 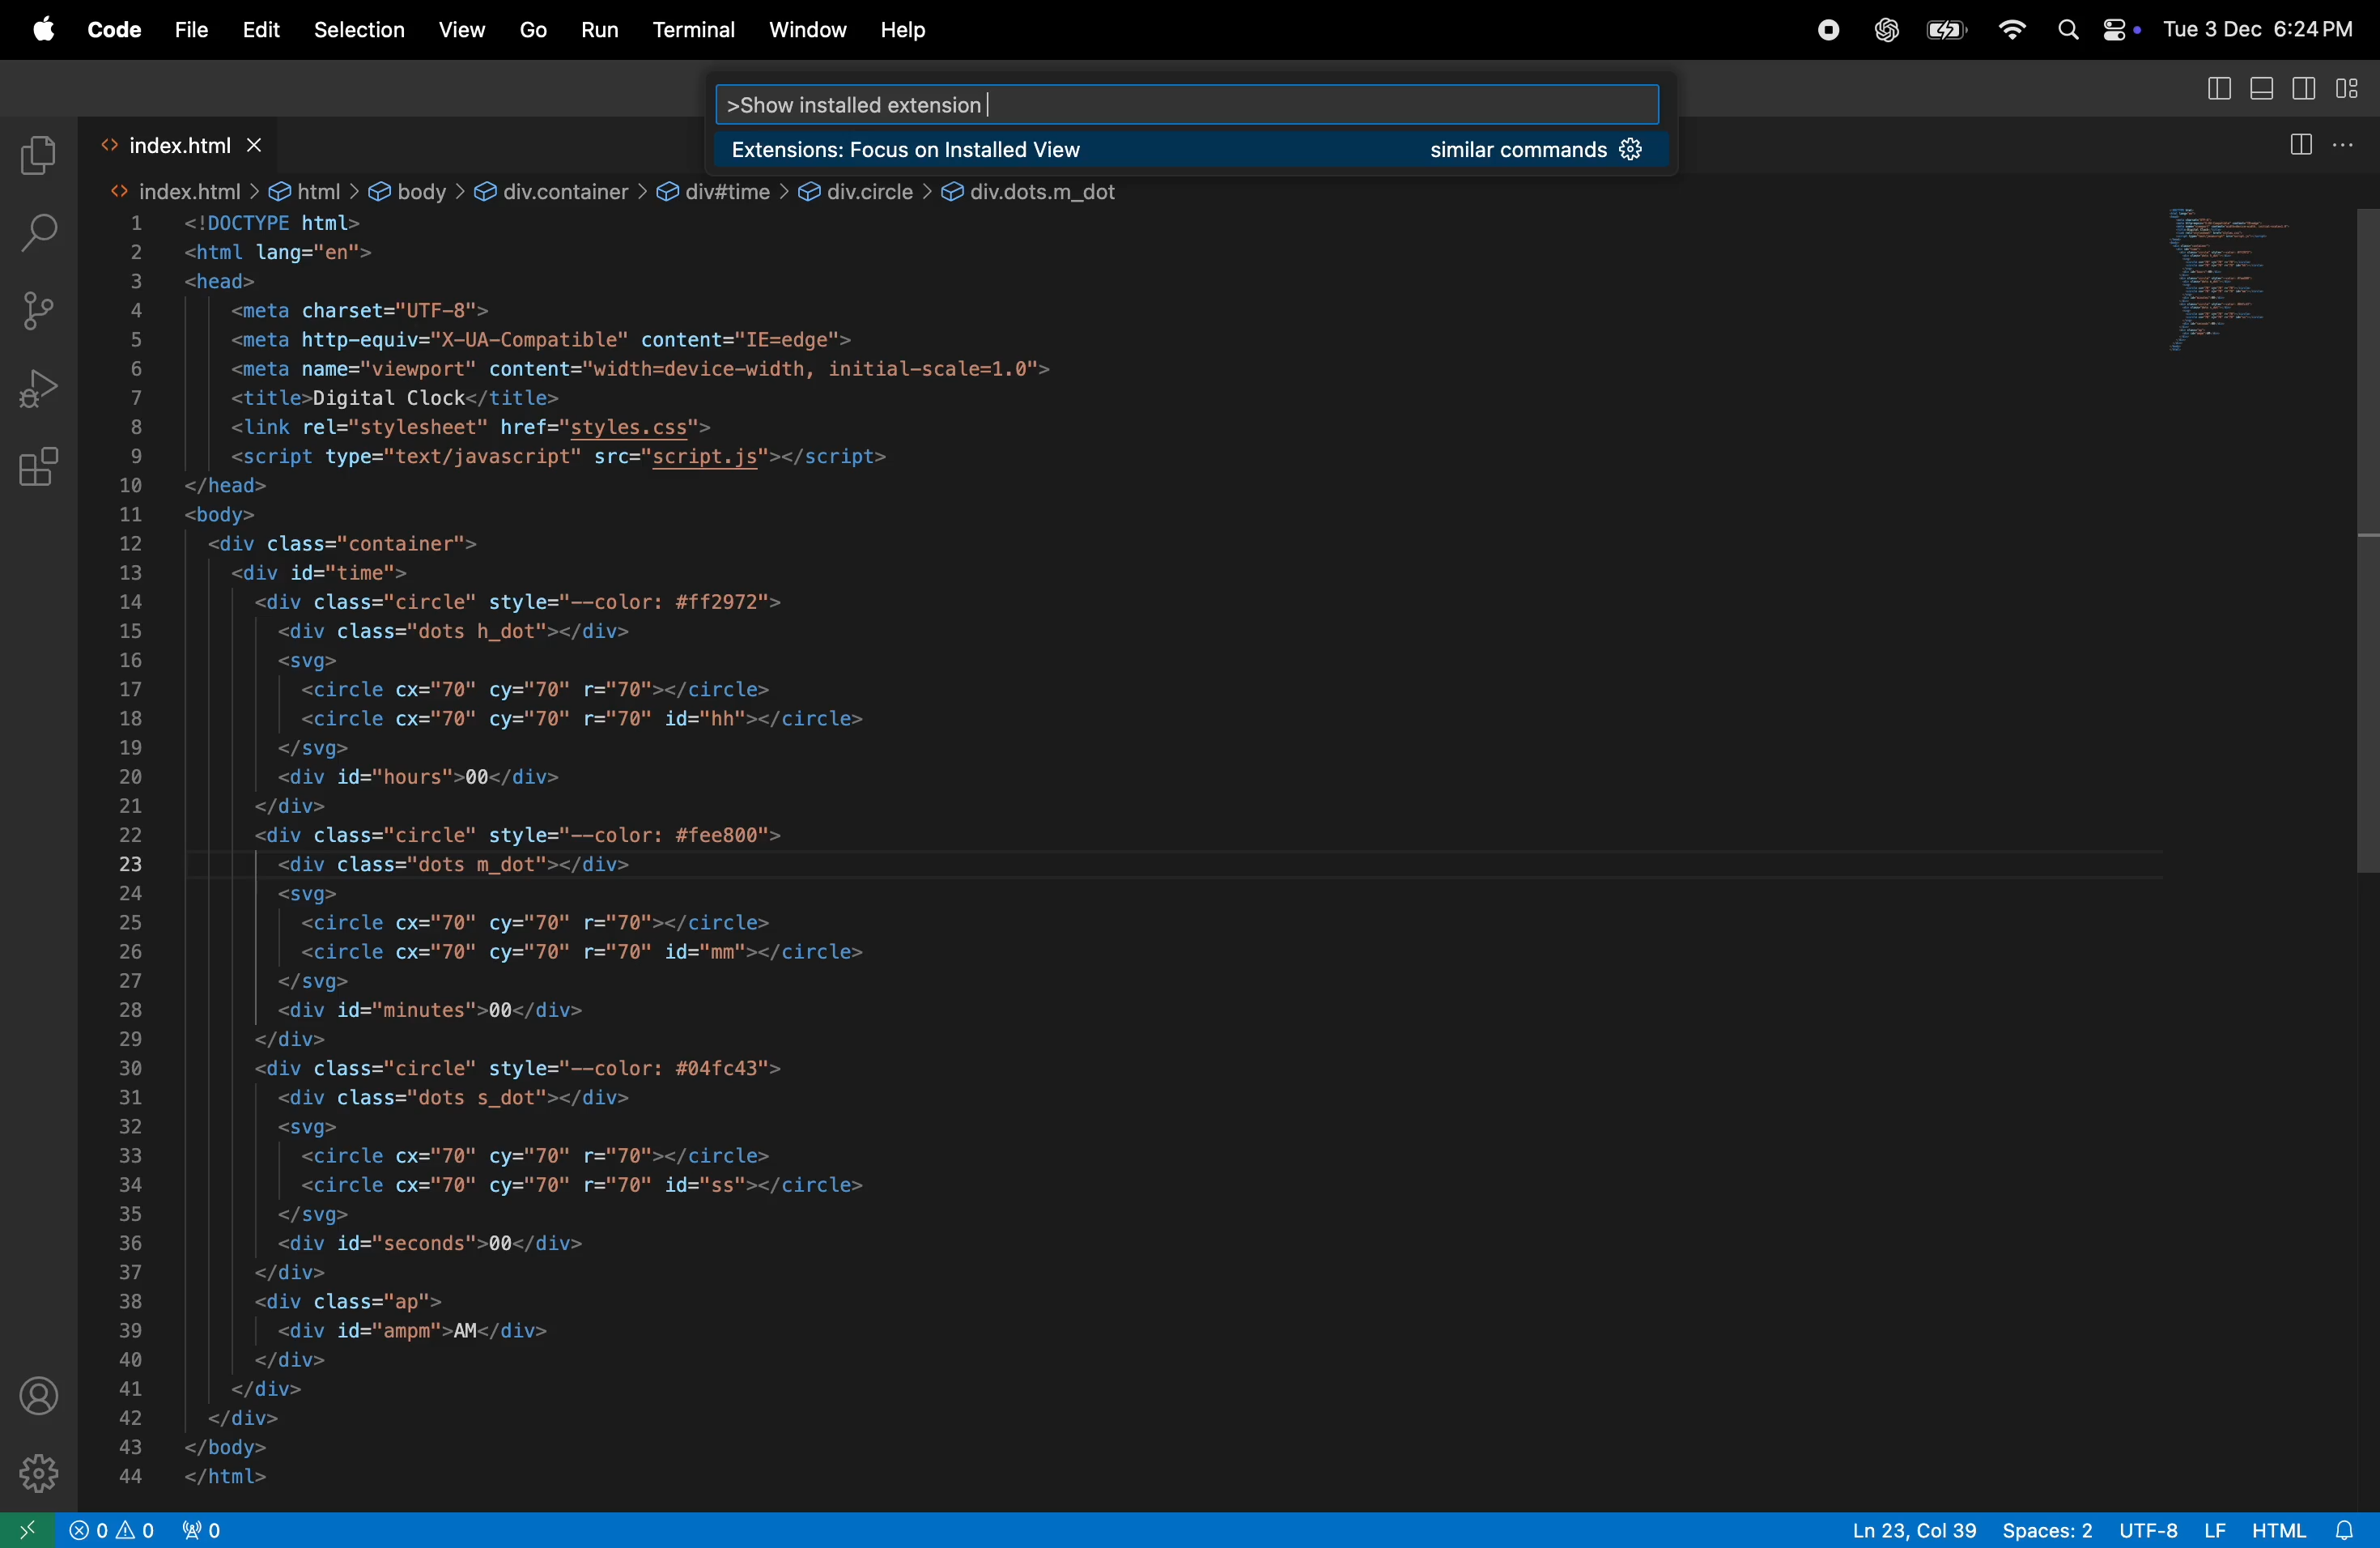 I want to click on extensions, so click(x=39, y=469).